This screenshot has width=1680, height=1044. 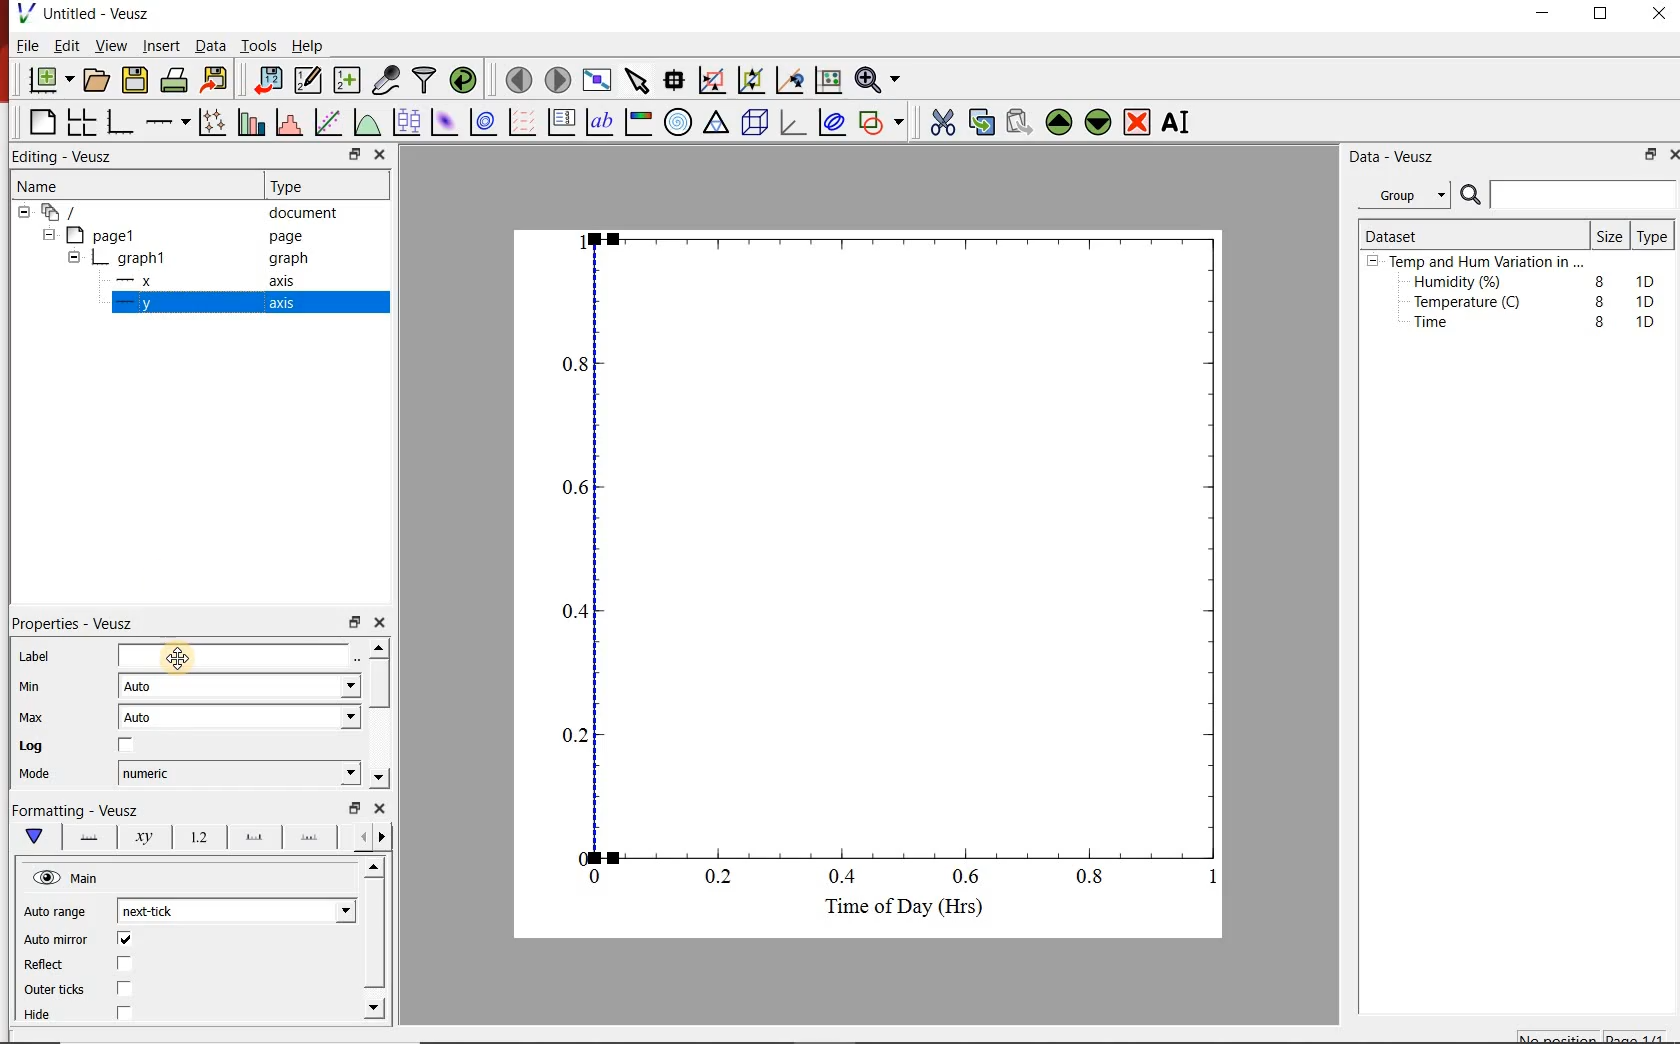 I want to click on move to the previous page, so click(x=517, y=80).